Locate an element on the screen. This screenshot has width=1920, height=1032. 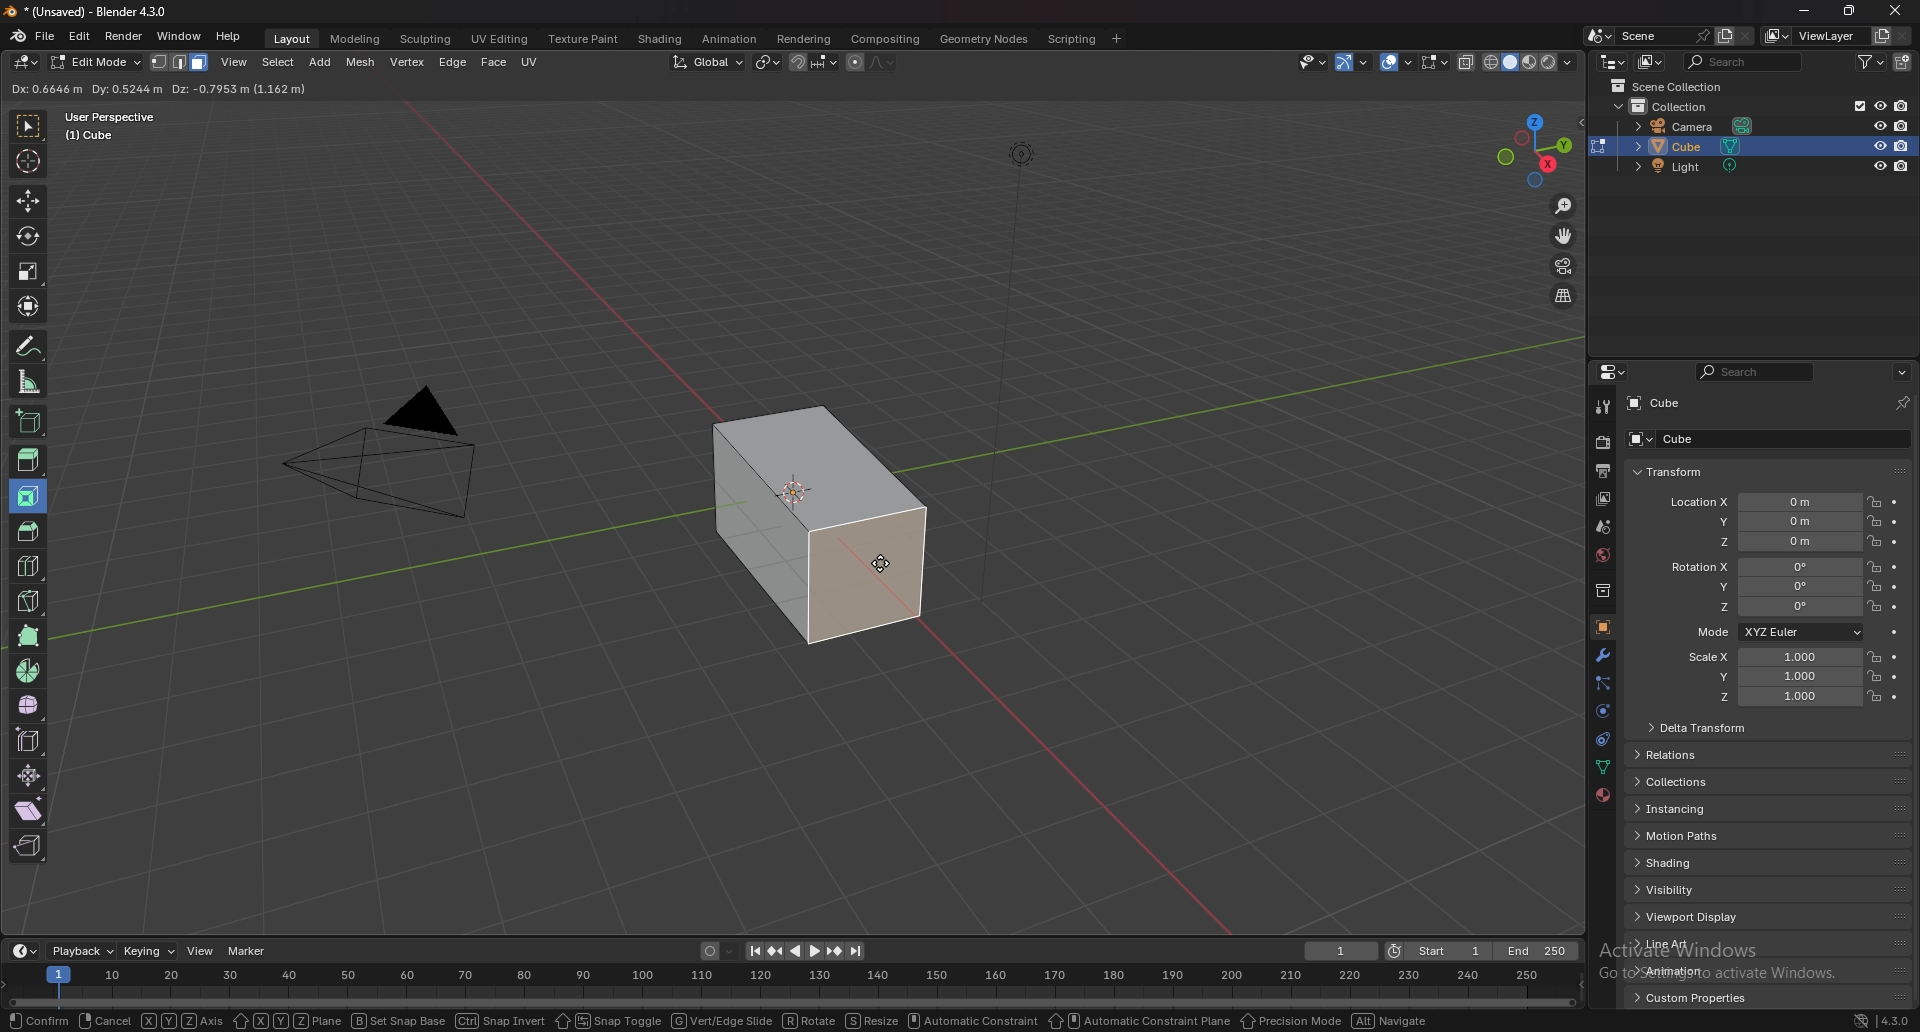
relations is located at coordinates (1677, 755).